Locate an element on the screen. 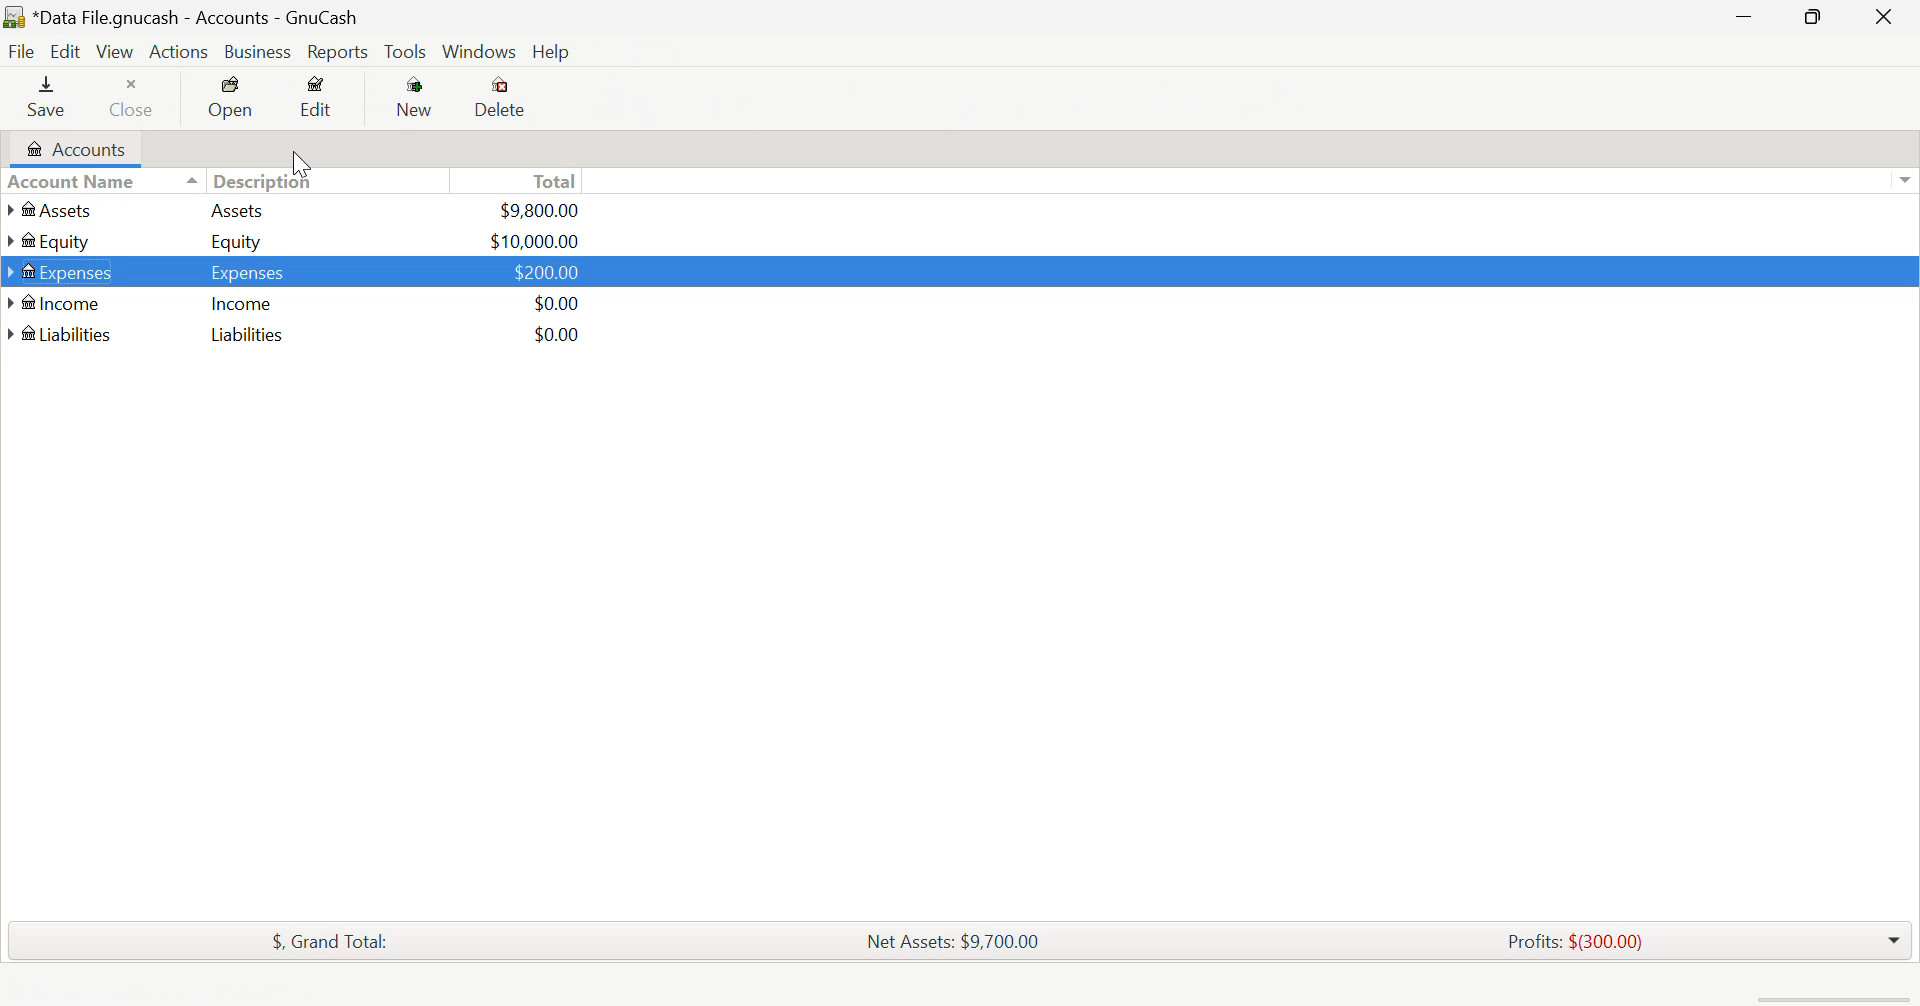 The image size is (1920, 1006). File is located at coordinates (22, 53).